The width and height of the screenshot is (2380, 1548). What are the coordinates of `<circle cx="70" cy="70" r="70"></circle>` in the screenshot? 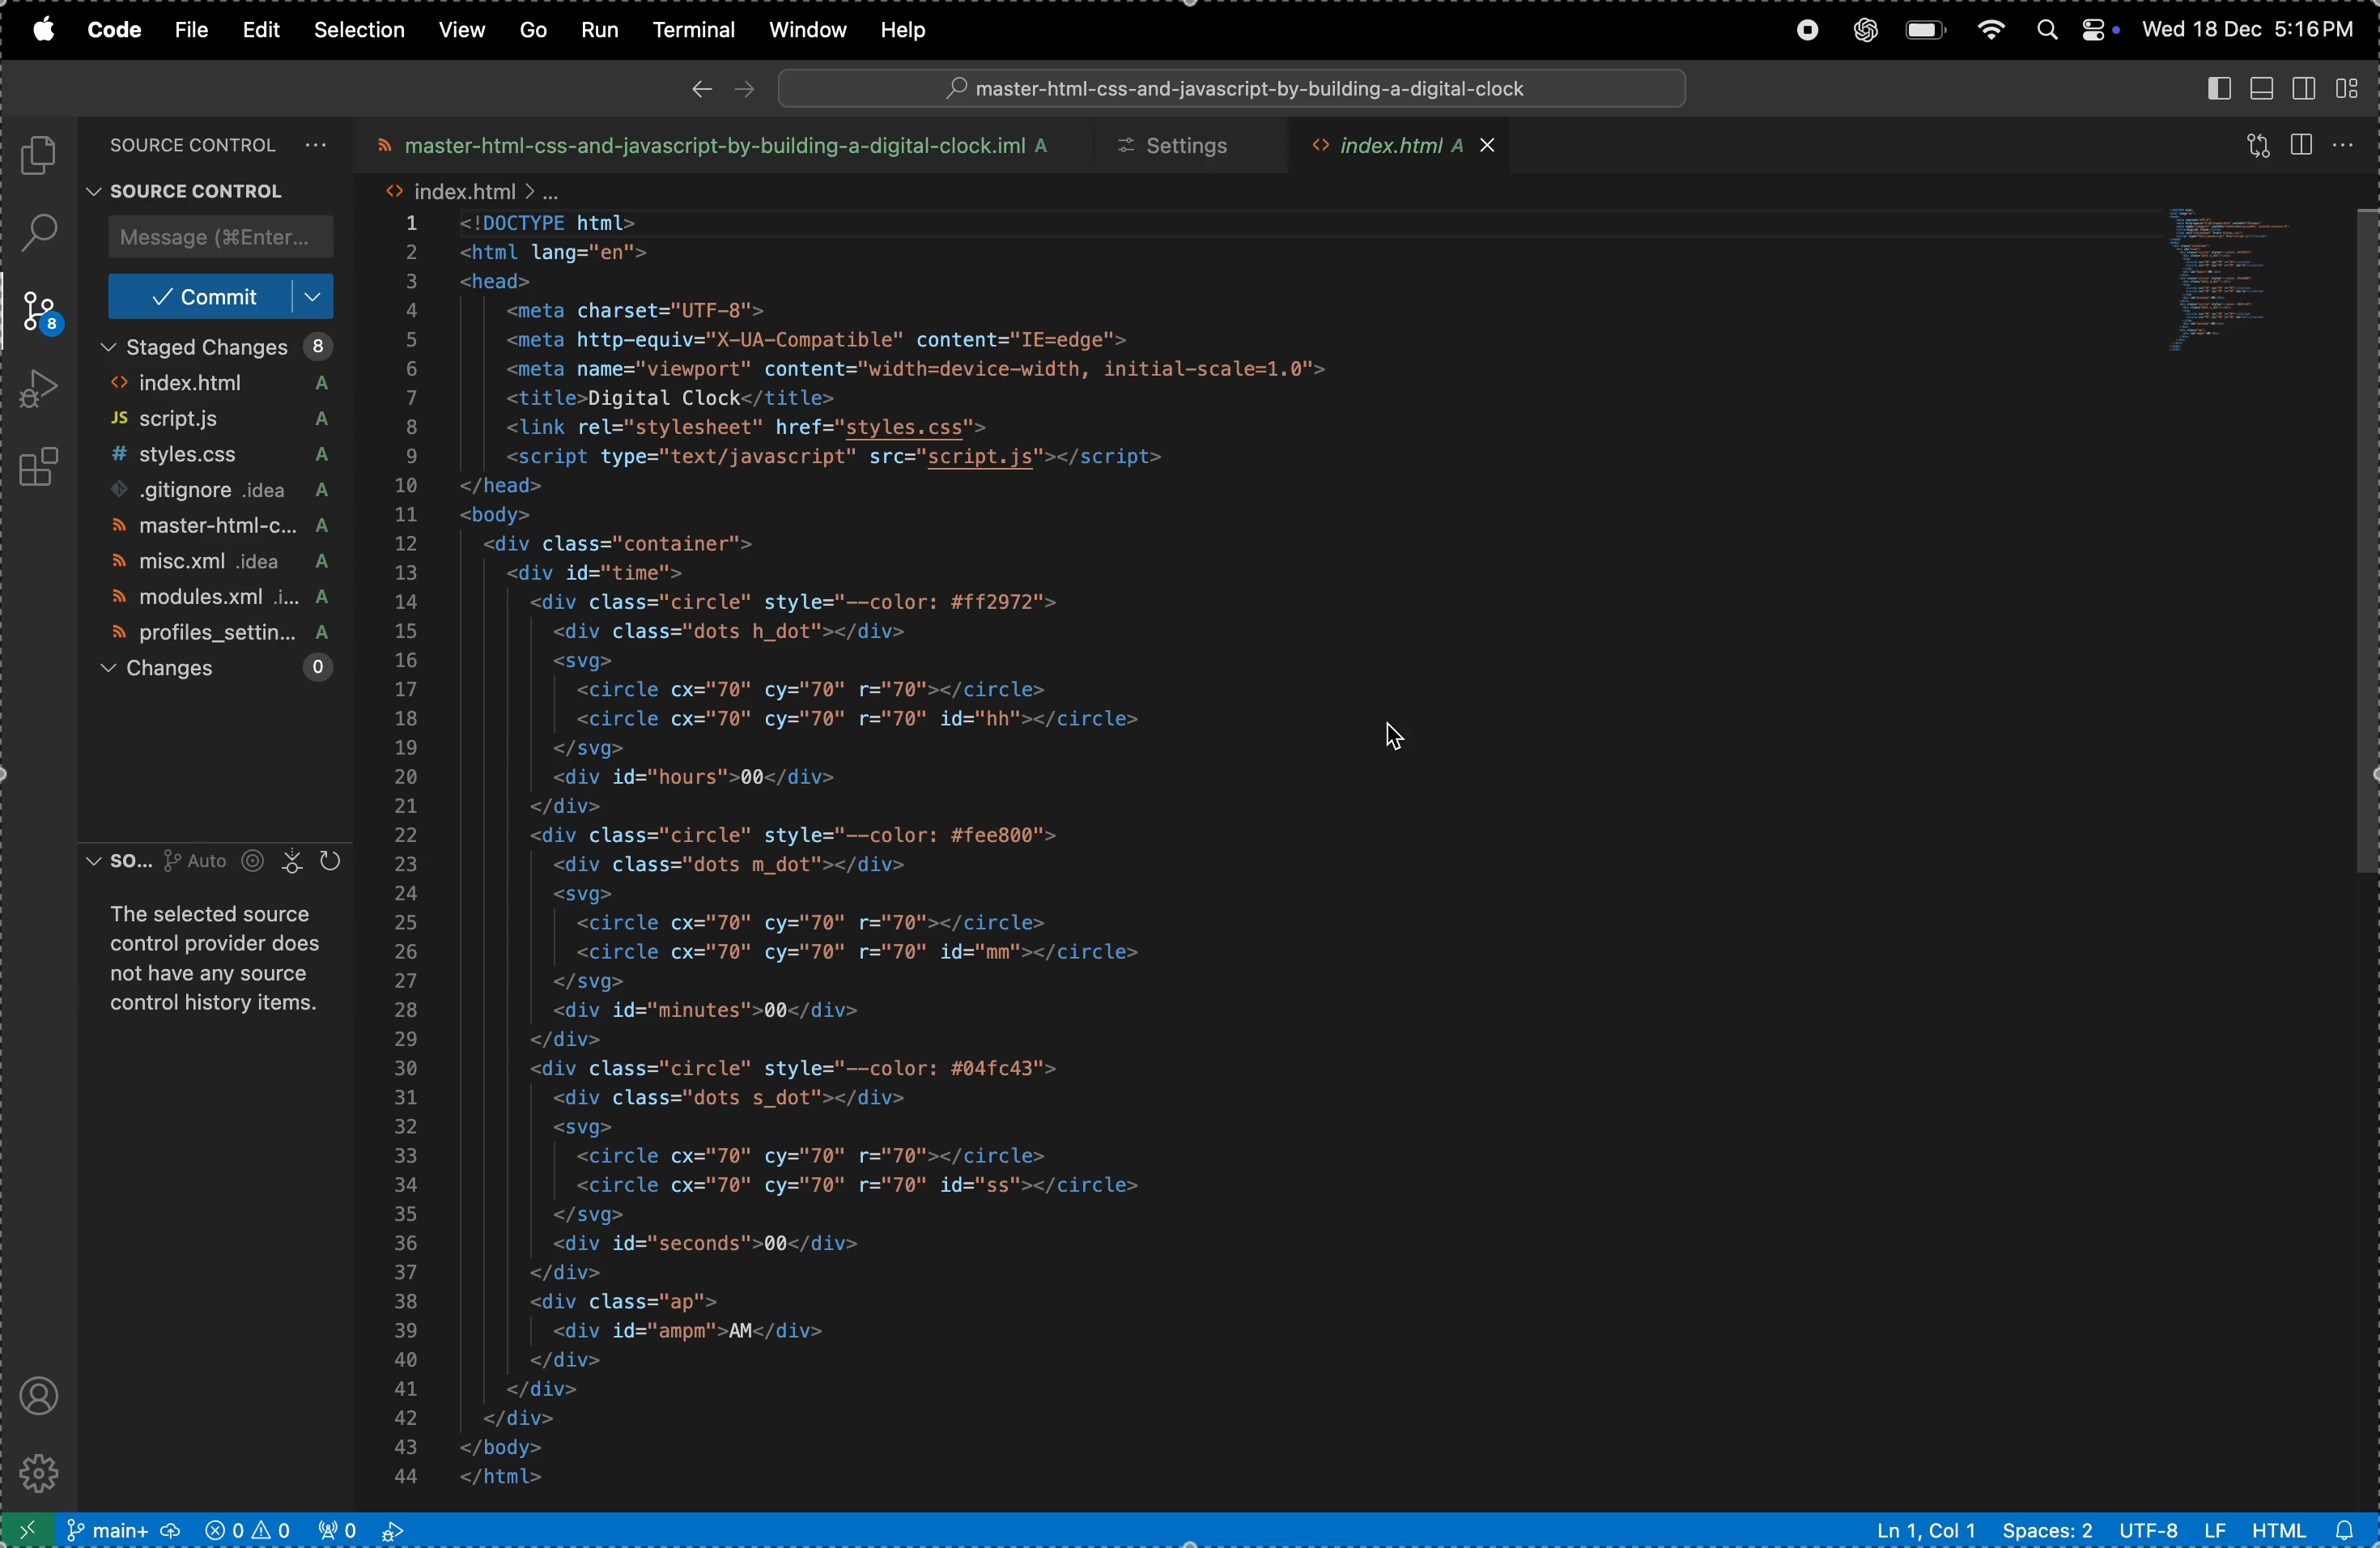 It's located at (816, 1157).